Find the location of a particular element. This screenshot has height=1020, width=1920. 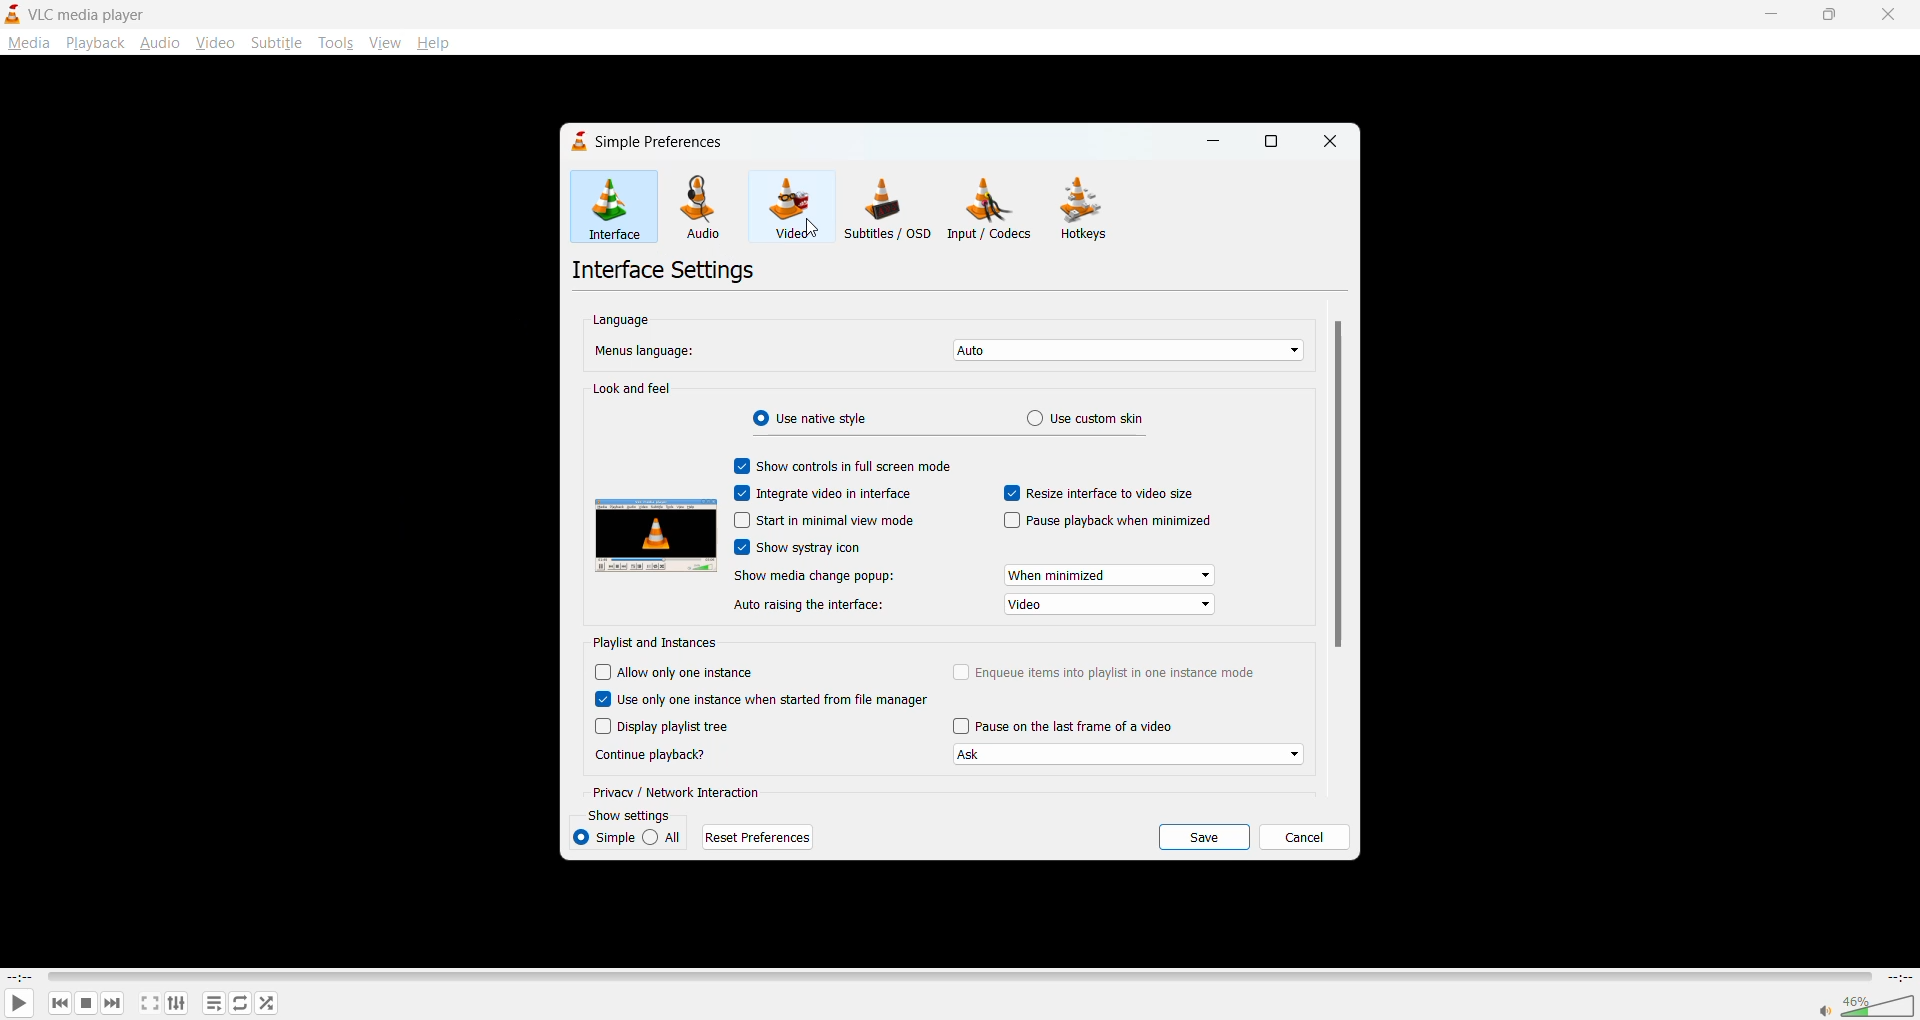

show controls in fullscreen mode is located at coordinates (844, 465).